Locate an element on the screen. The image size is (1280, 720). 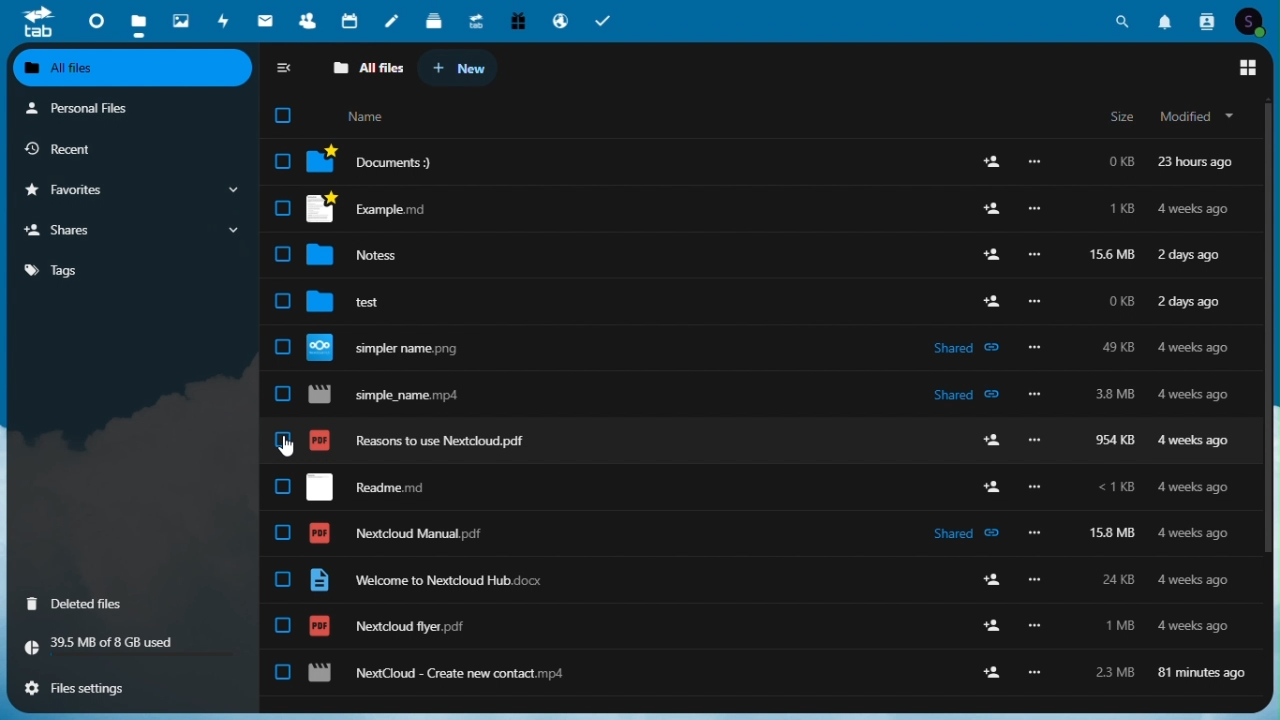
4 weeks ago is located at coordinates (1197, 394).